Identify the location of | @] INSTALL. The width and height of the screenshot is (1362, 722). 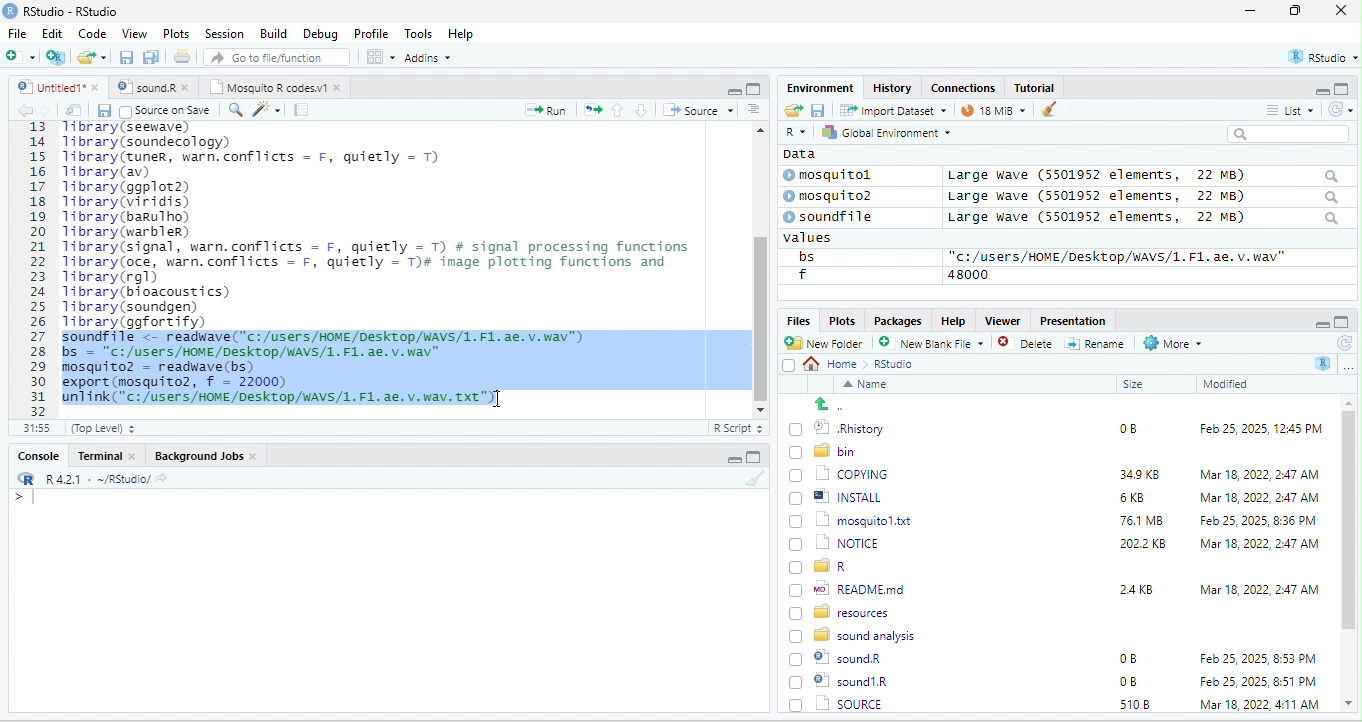
(839, 496).